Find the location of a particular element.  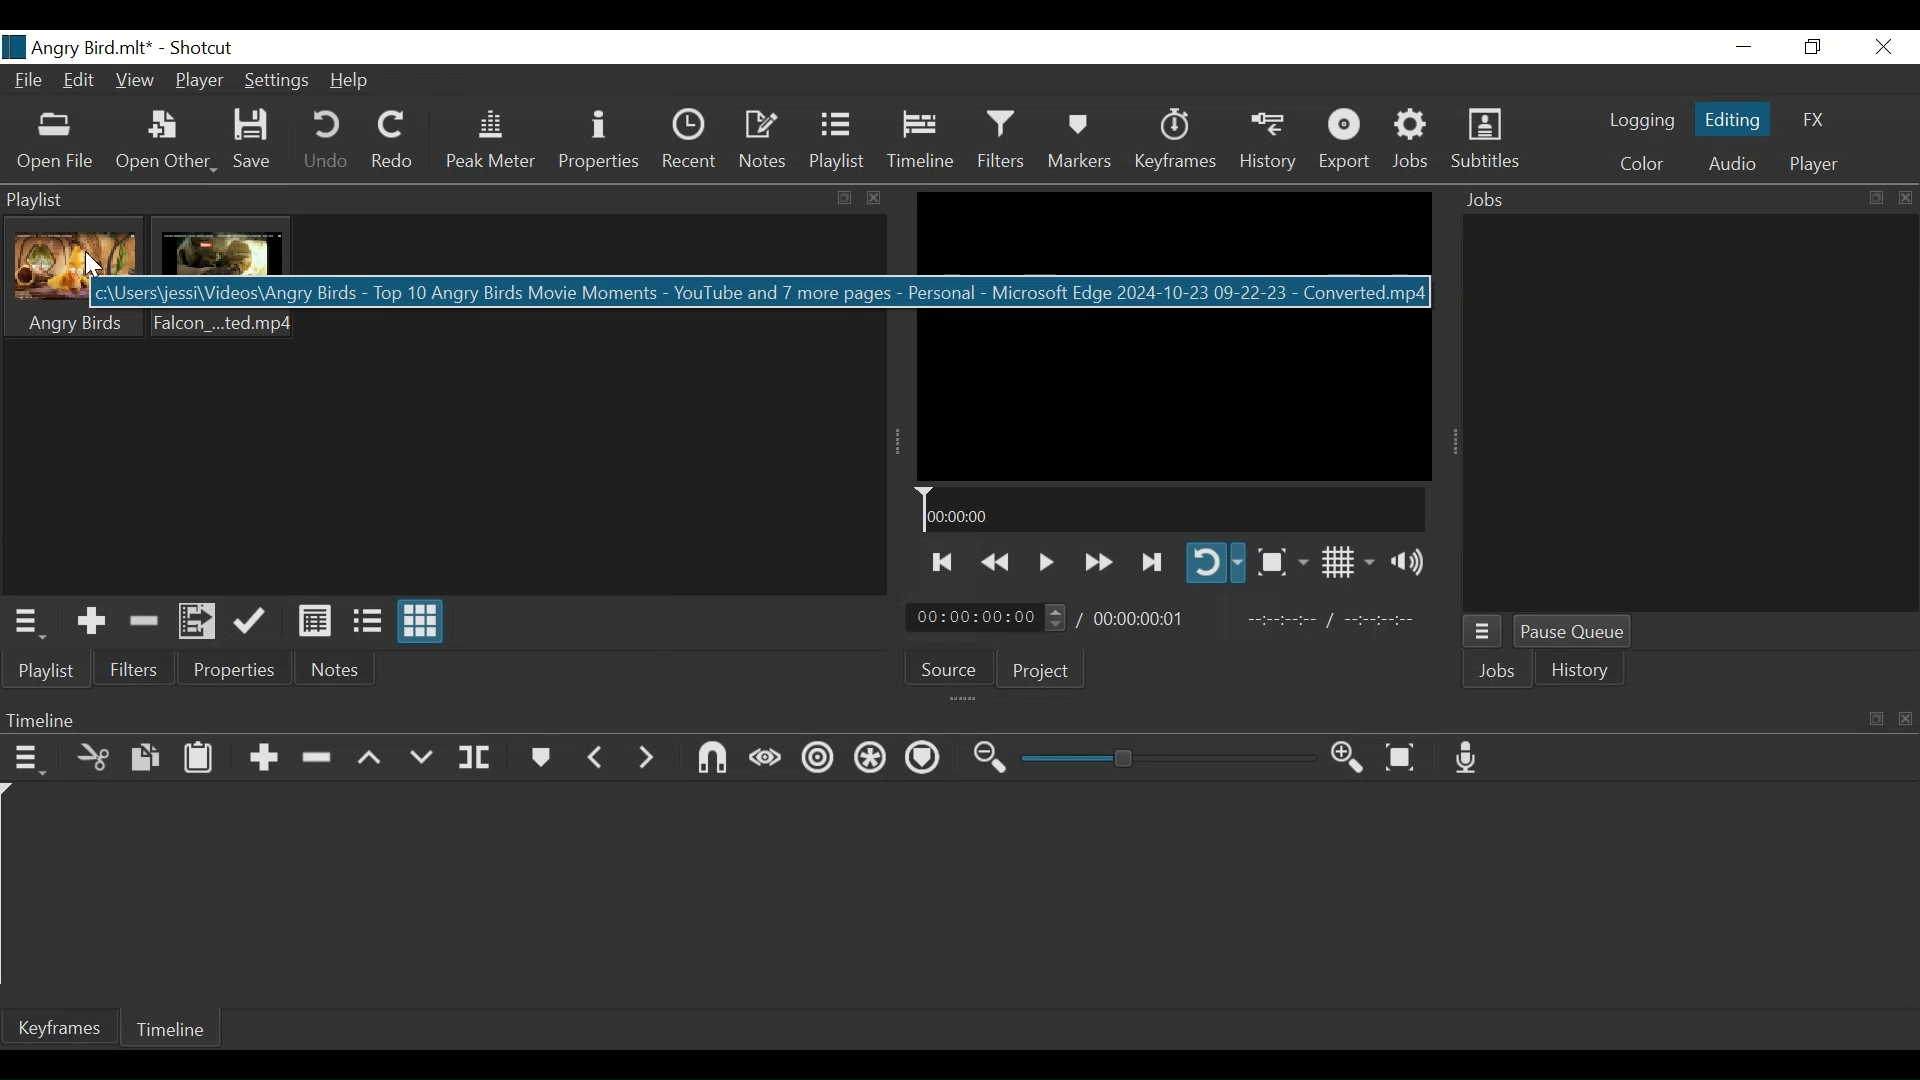

Snap is located at coordinates (709, 759).